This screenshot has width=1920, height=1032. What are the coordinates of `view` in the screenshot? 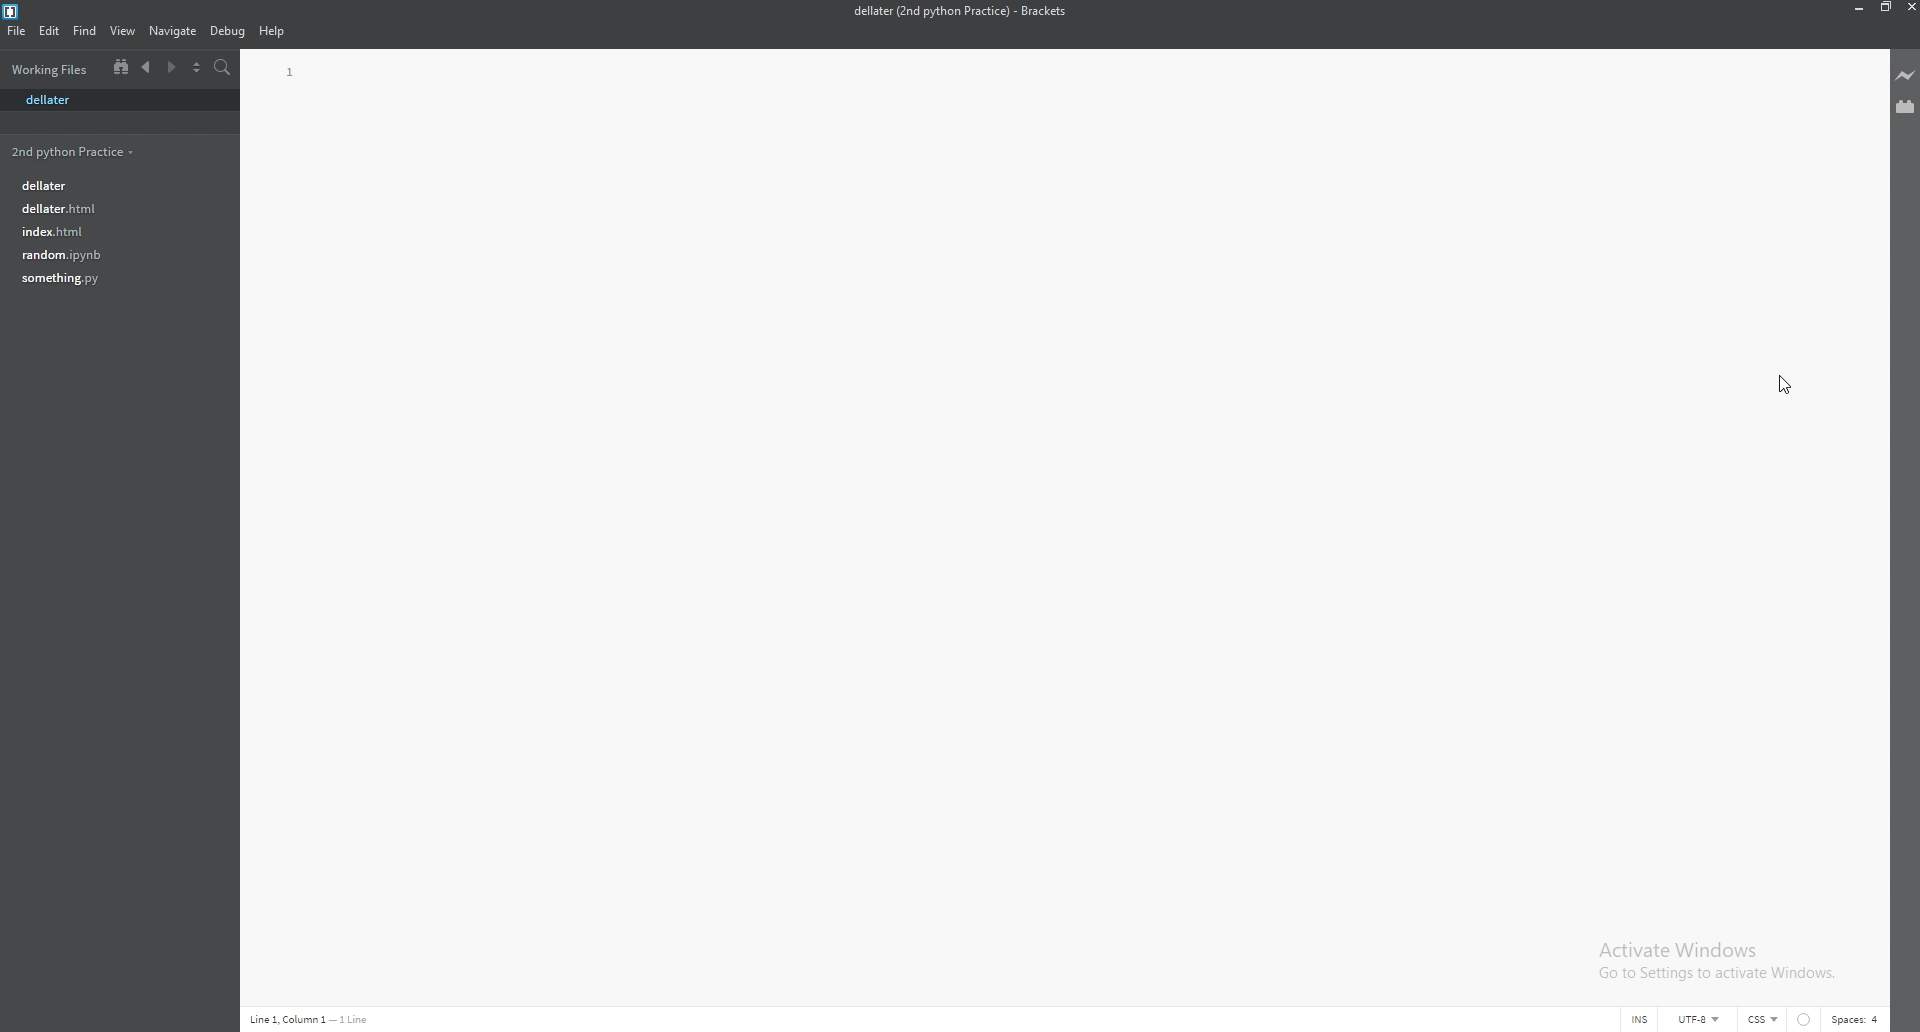 It's located at (124, 31).